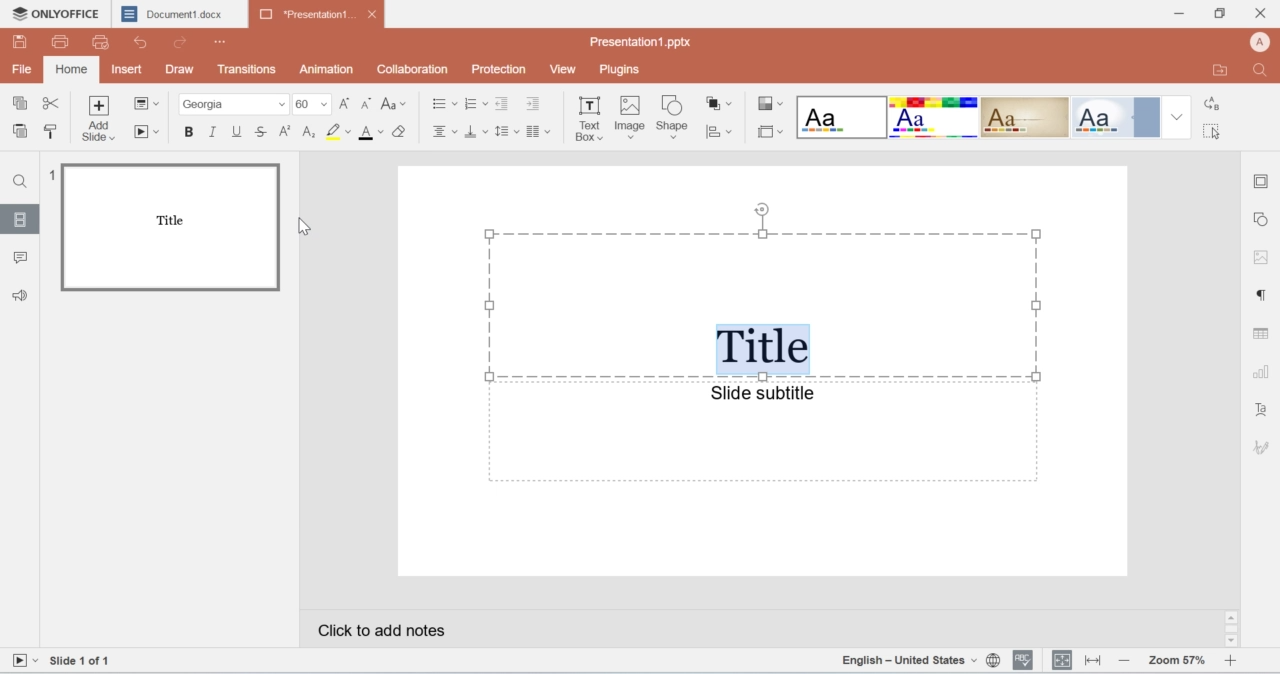  I want to click on animation, so click(329, 69).